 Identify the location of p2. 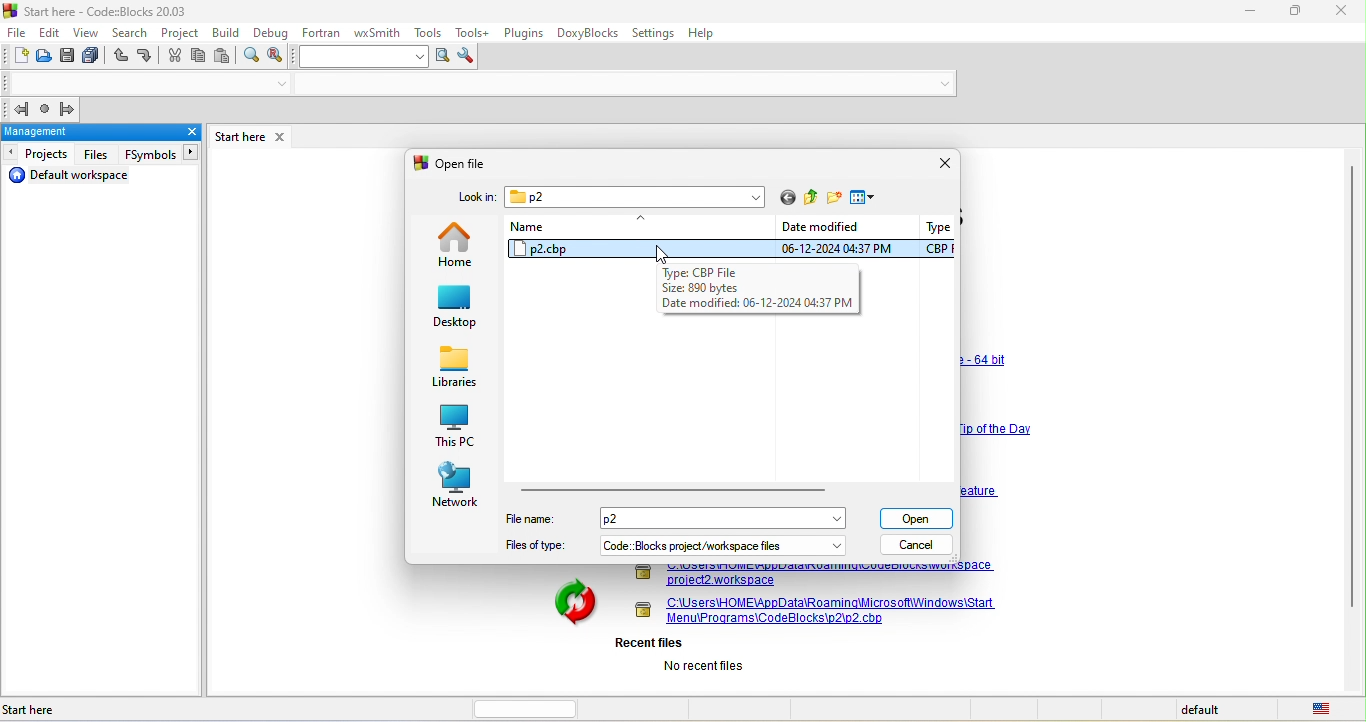
(636, 198).